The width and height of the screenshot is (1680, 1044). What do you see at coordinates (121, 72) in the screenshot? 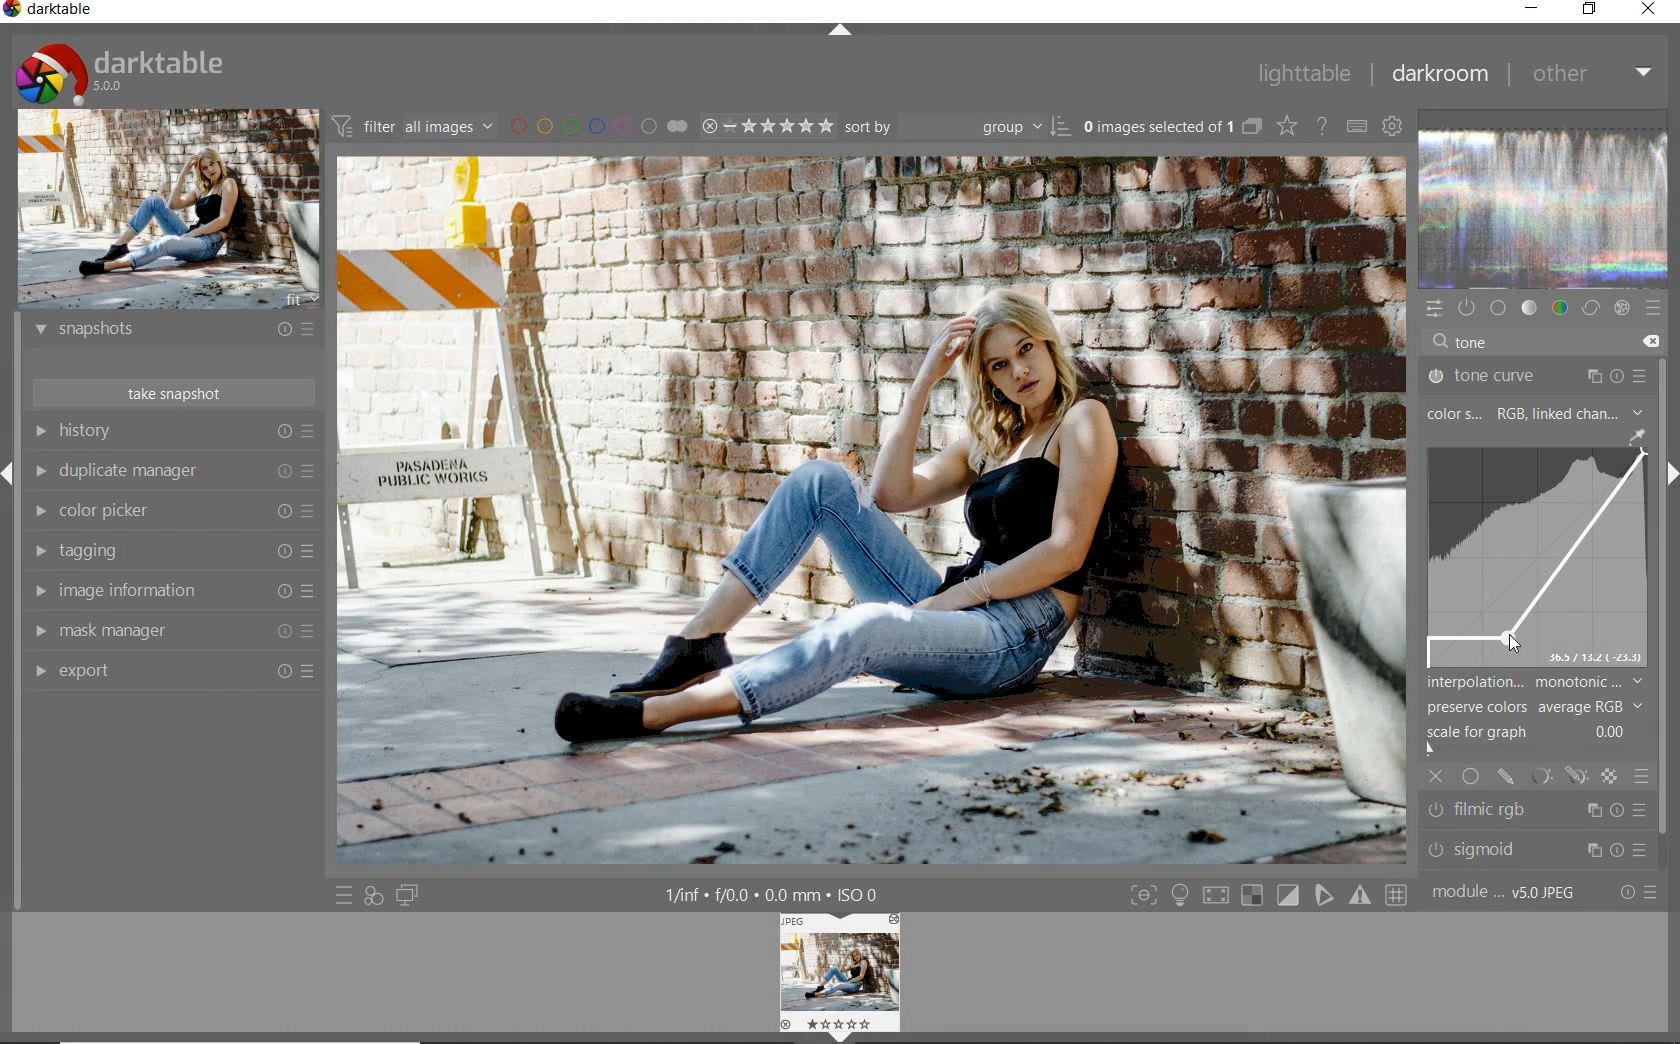
I see `system logo` at bounding box center [121, 72].